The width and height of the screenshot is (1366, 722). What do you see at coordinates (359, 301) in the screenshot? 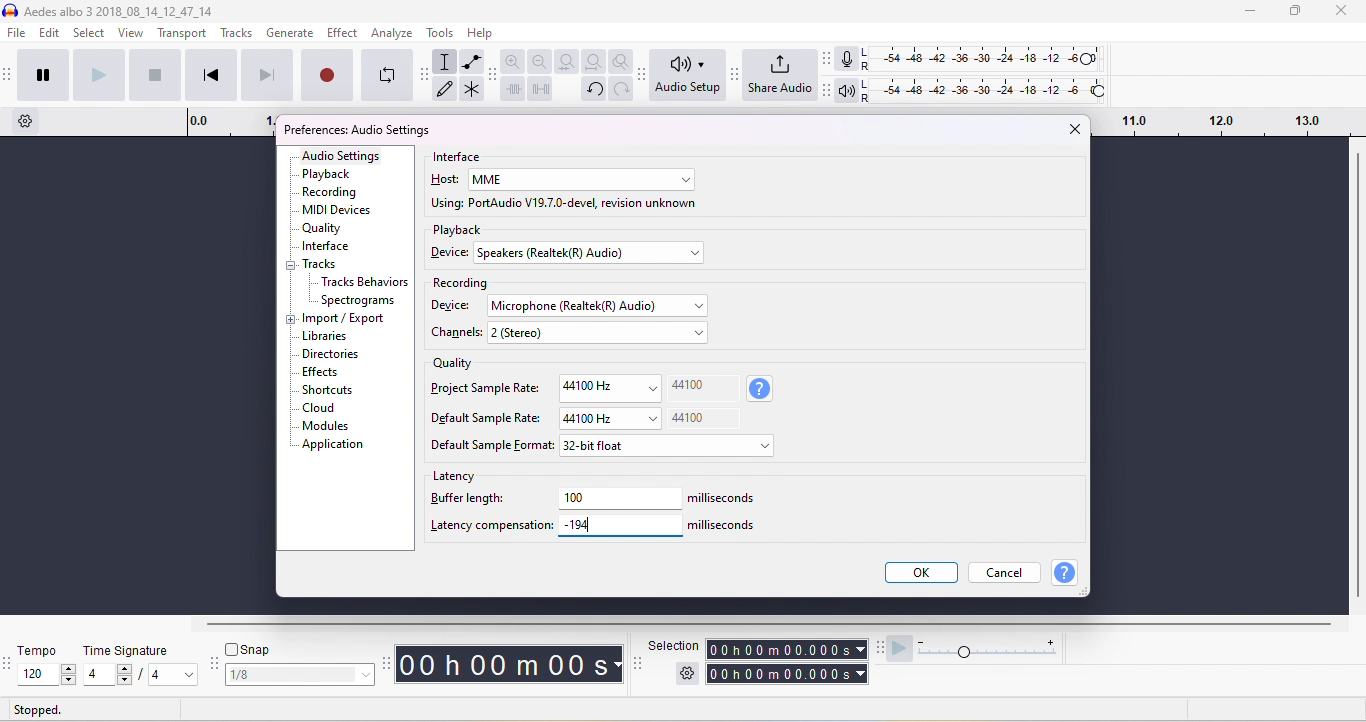
I see `spectrograms` at bounding box center [359, 301].